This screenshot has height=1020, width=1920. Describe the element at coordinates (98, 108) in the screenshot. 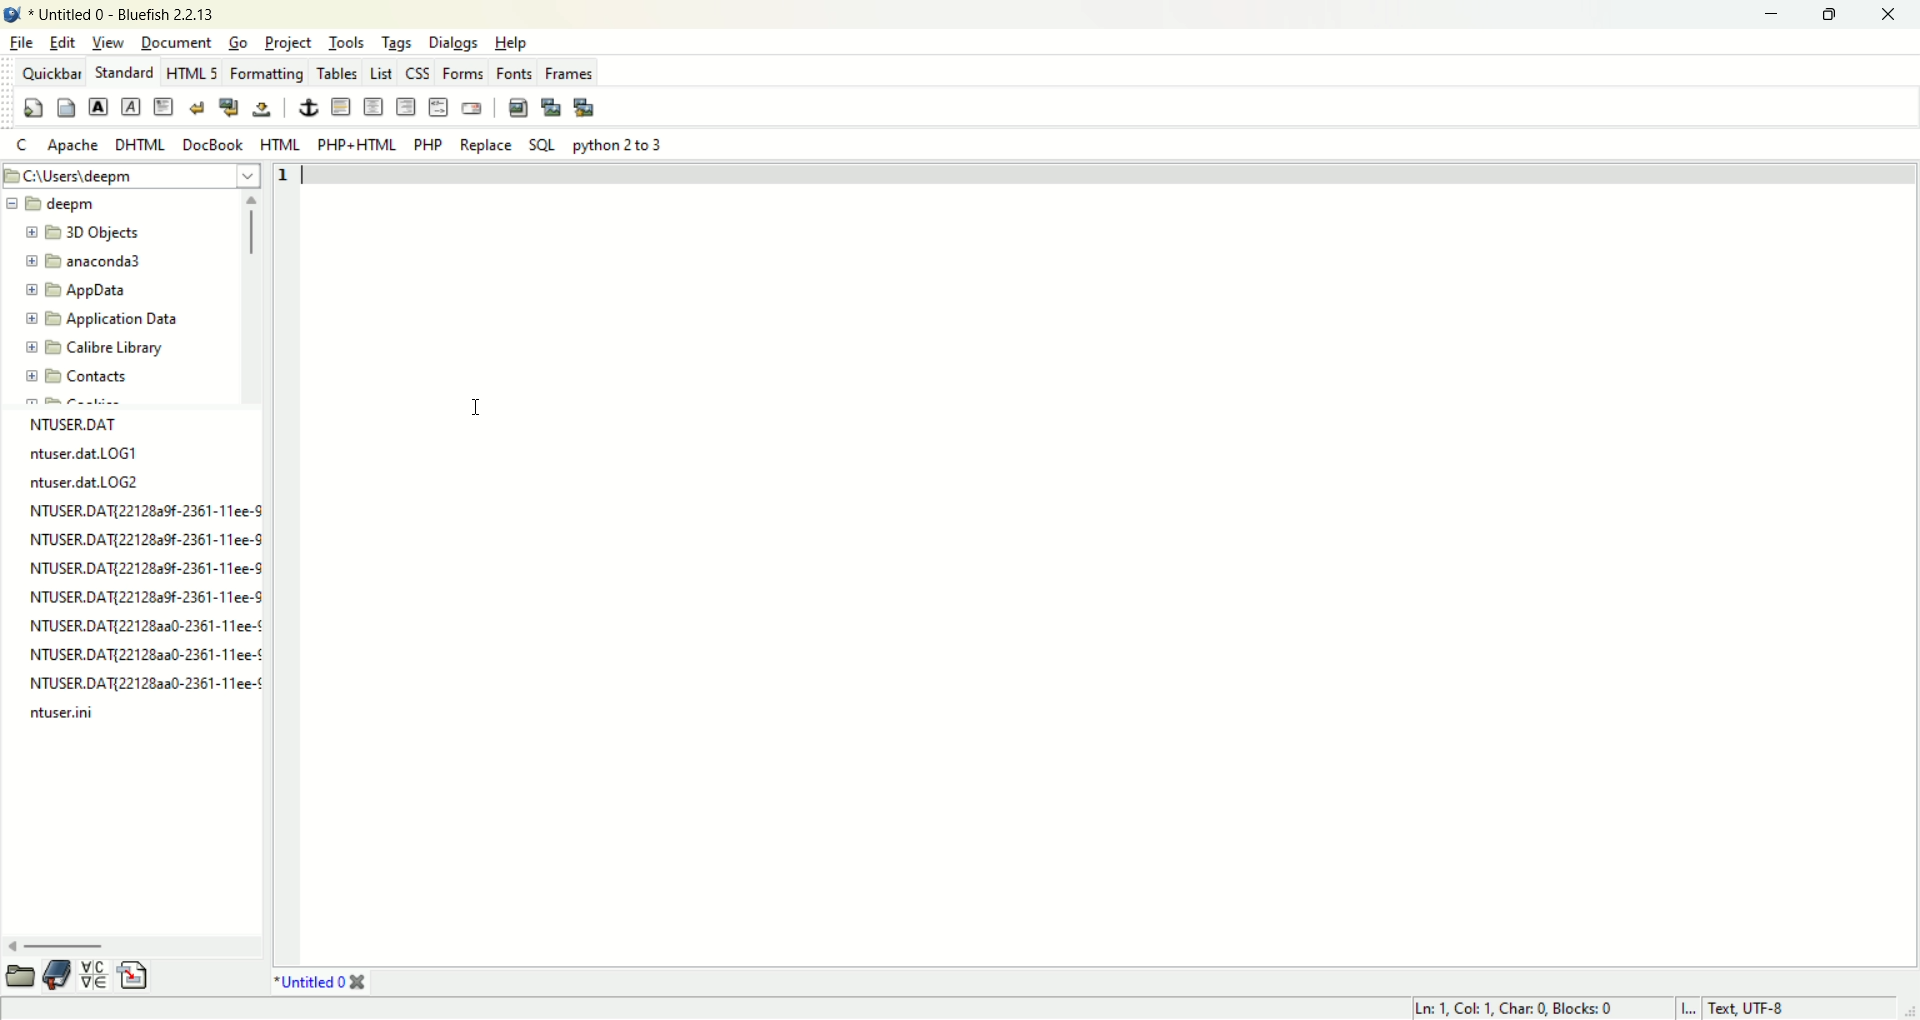

I see `strong` at that location.